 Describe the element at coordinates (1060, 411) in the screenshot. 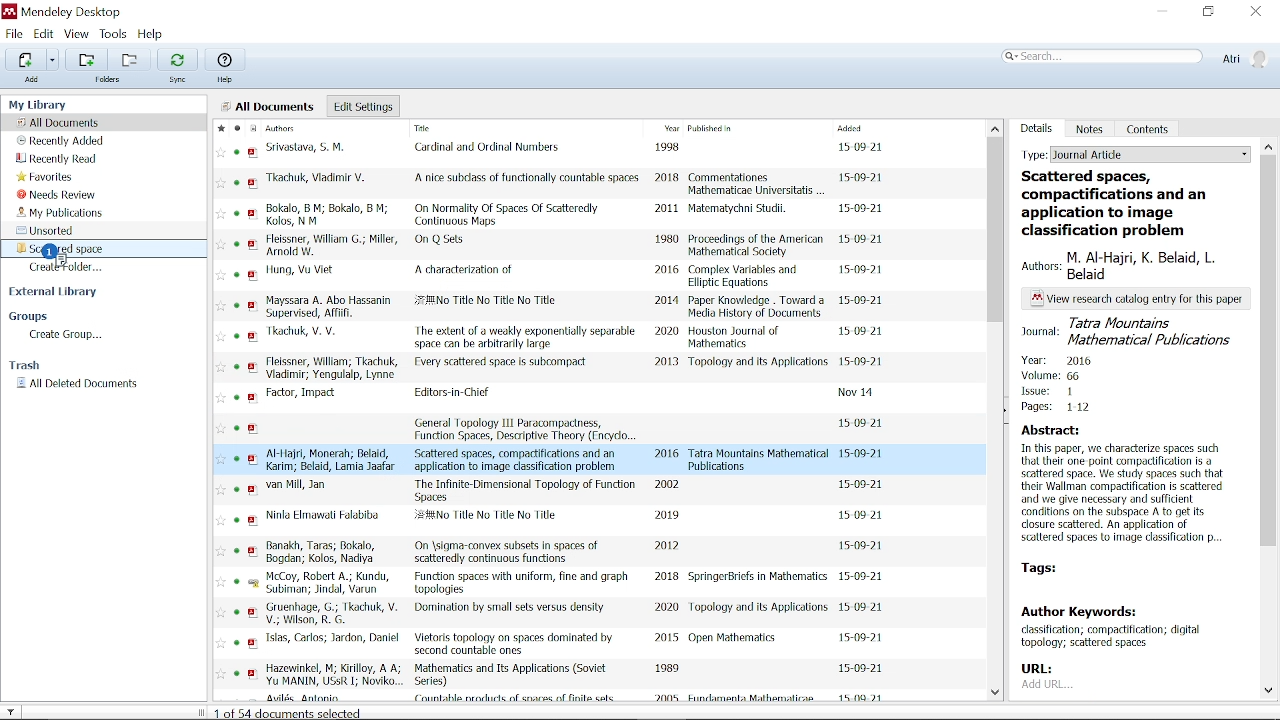

I see `pages` at that location.